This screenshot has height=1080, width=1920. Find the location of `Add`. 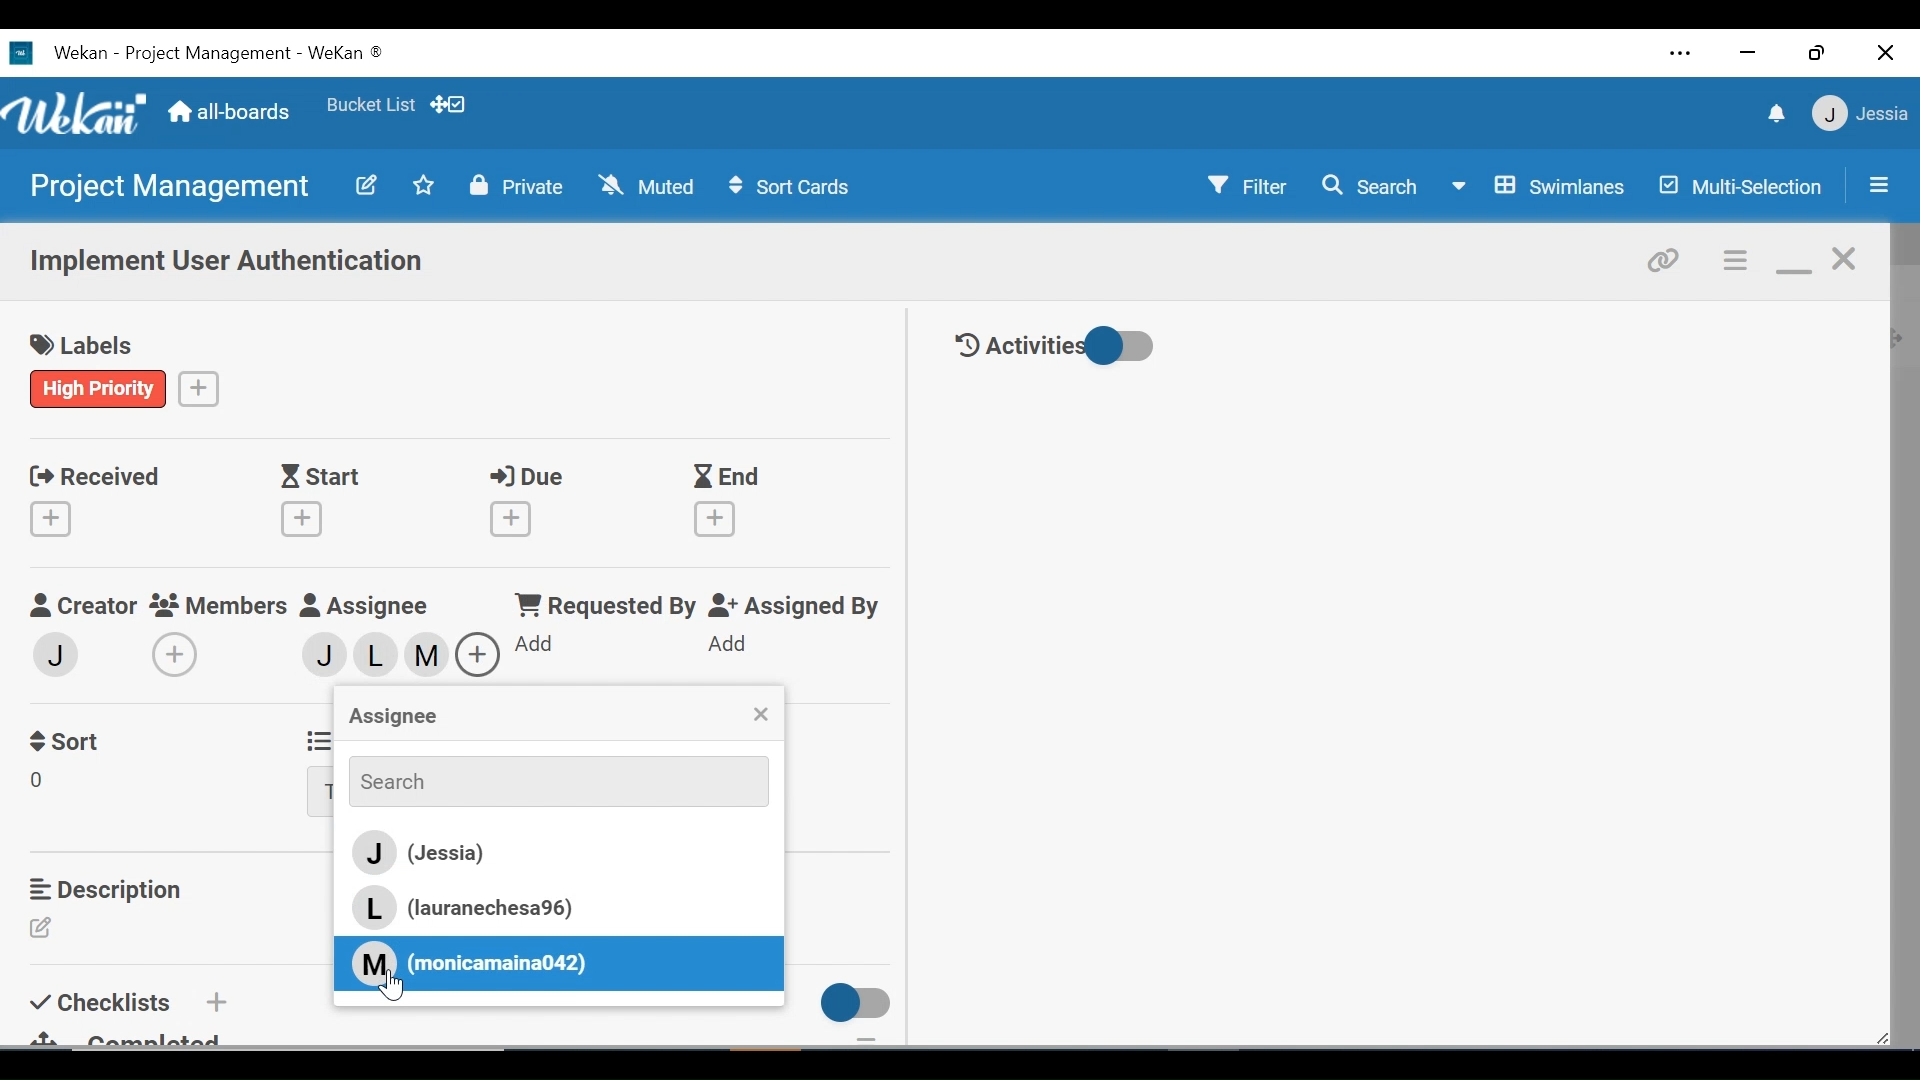

Add is located at coordinates (214, 1001).